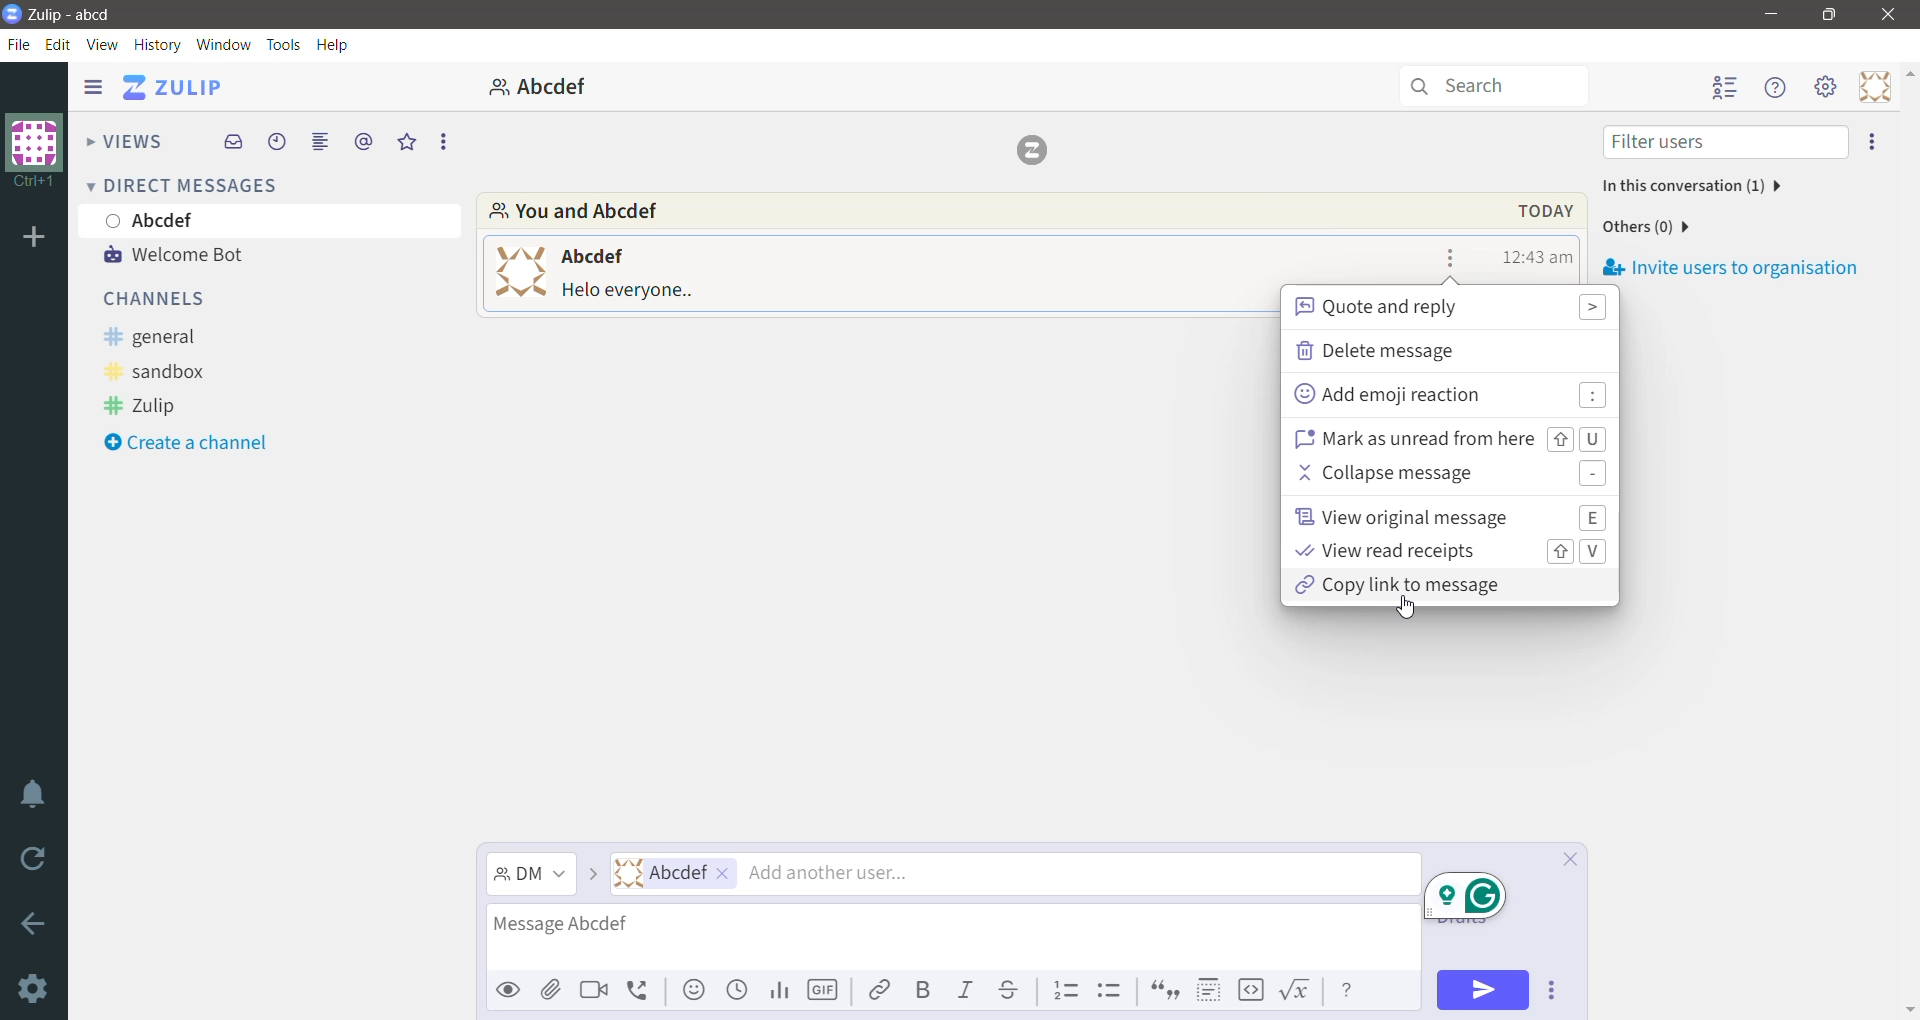  I want to click on logo, so click(1037, 150).